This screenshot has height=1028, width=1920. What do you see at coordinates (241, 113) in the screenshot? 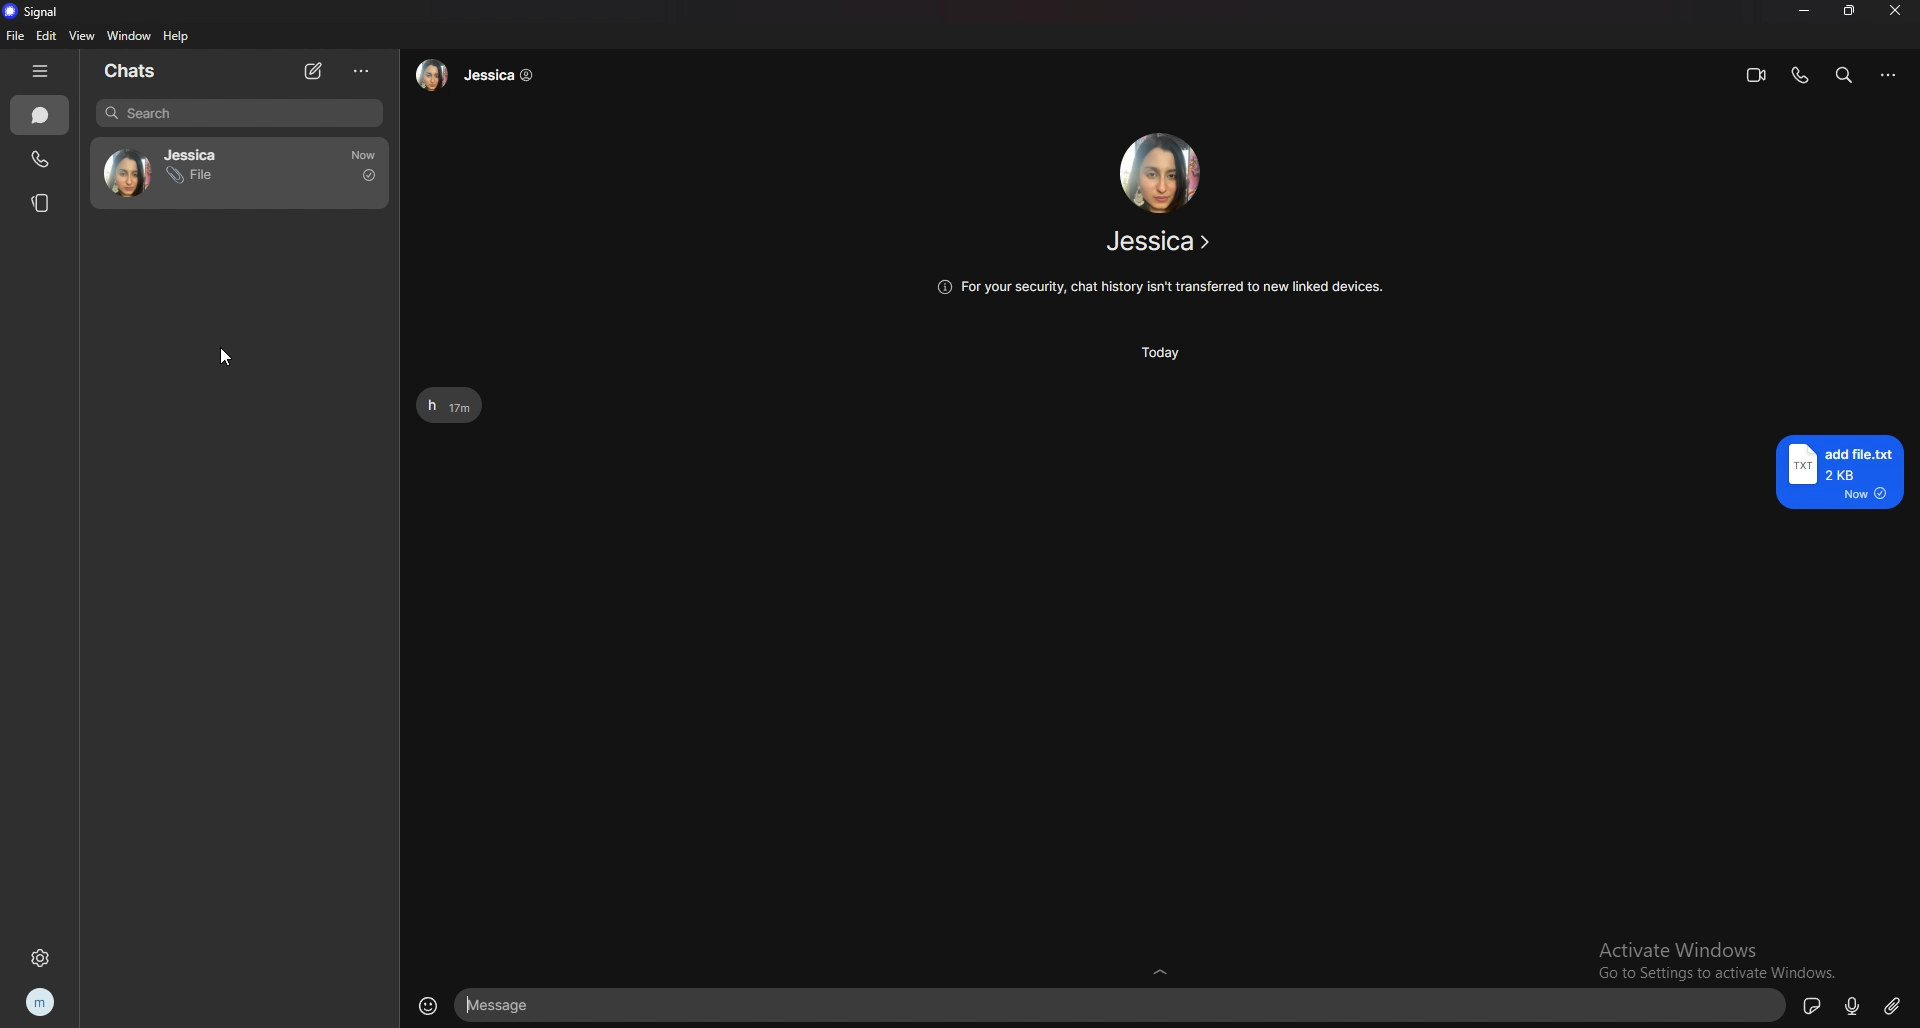
I see `search bar` at bounding box center [241, 113].